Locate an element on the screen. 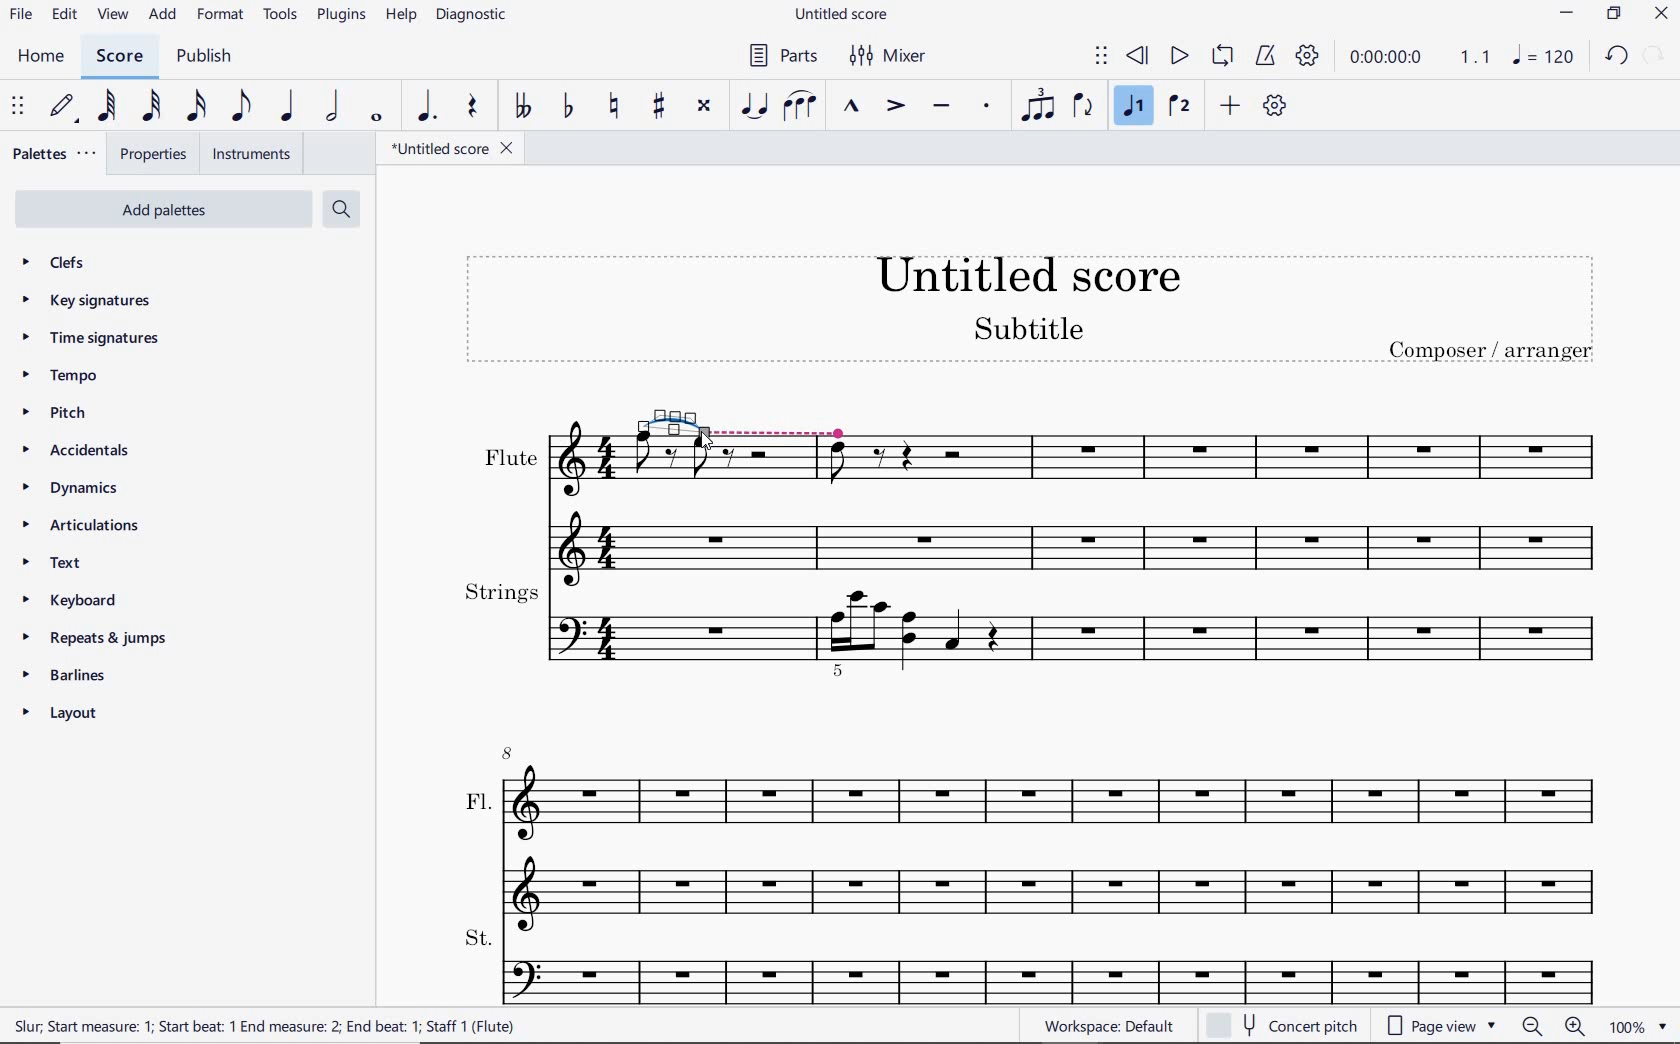 Image resolution: width=1680 pixels, height=1044 pixels. TOGGLE DOUBLE-FLAT is located at coordinates (520, 106).